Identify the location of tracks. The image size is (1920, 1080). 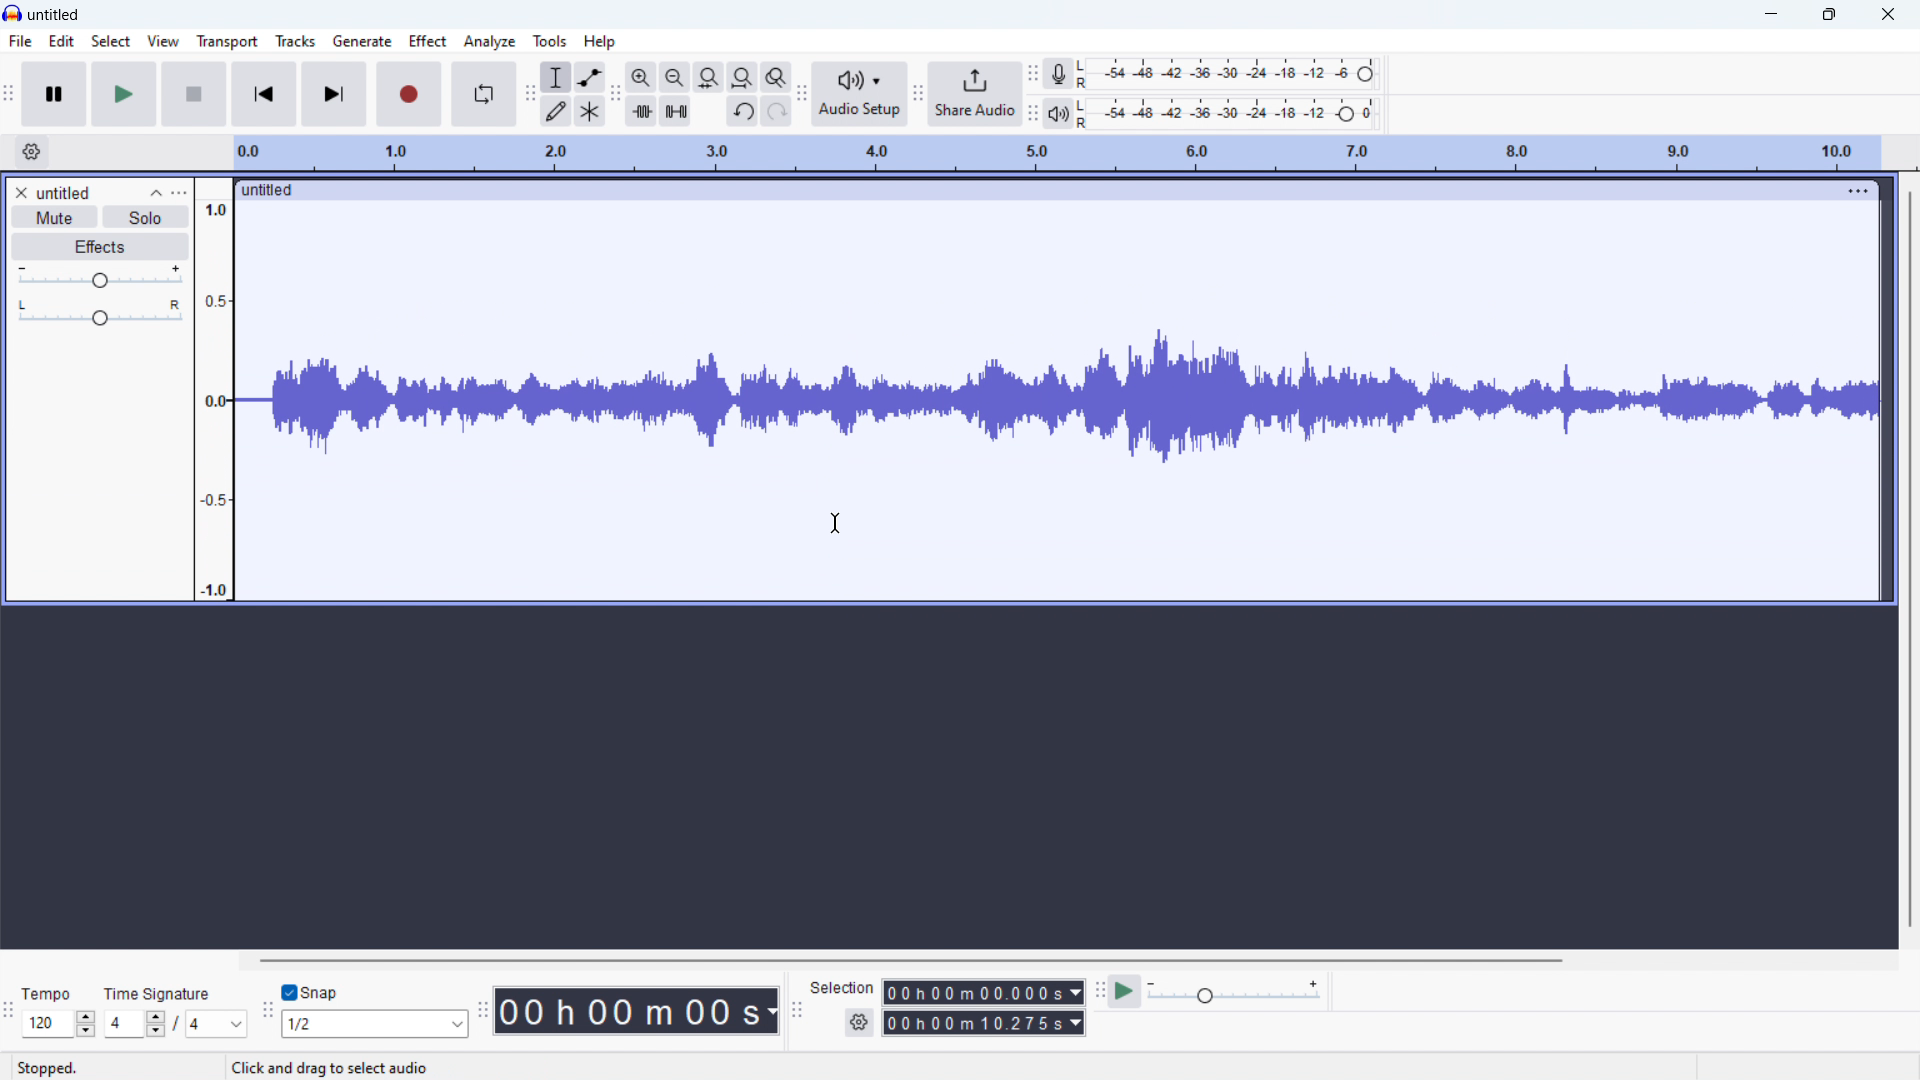
(294, 41).